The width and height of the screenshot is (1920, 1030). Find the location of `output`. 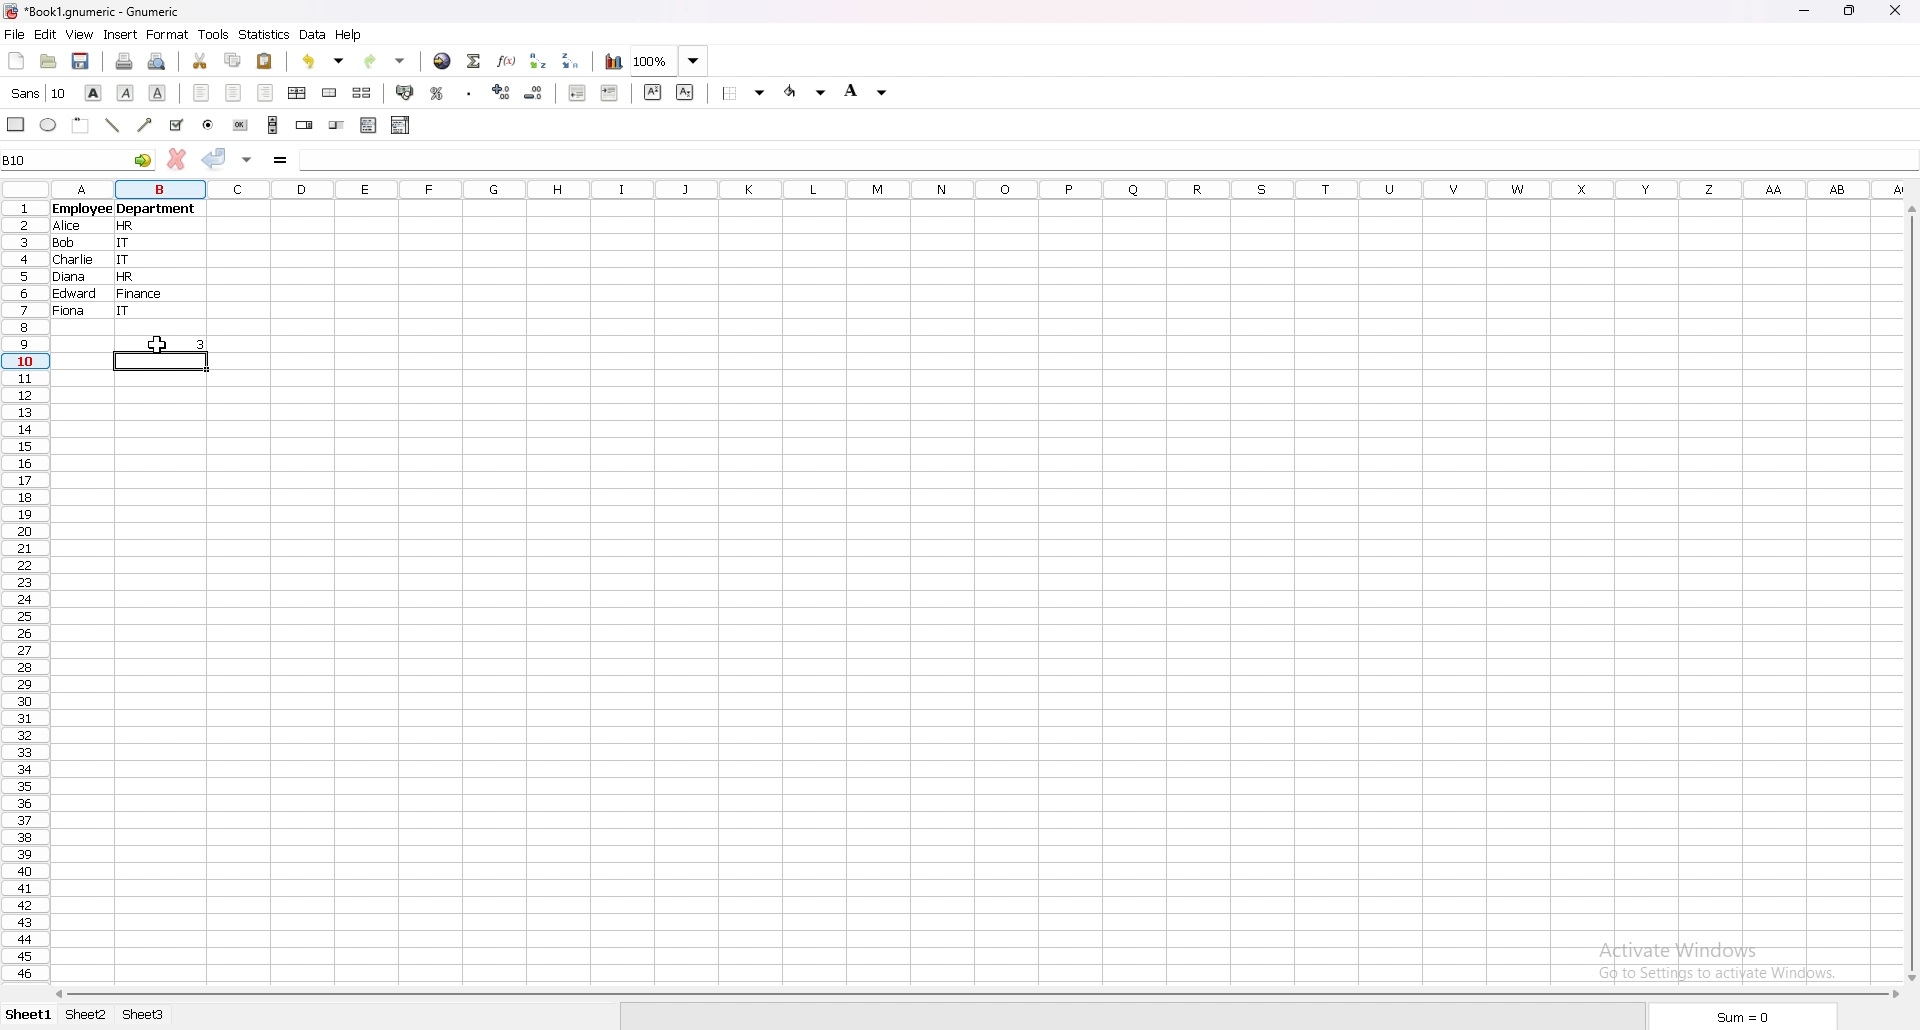

output is located at coordinates (165, 341).